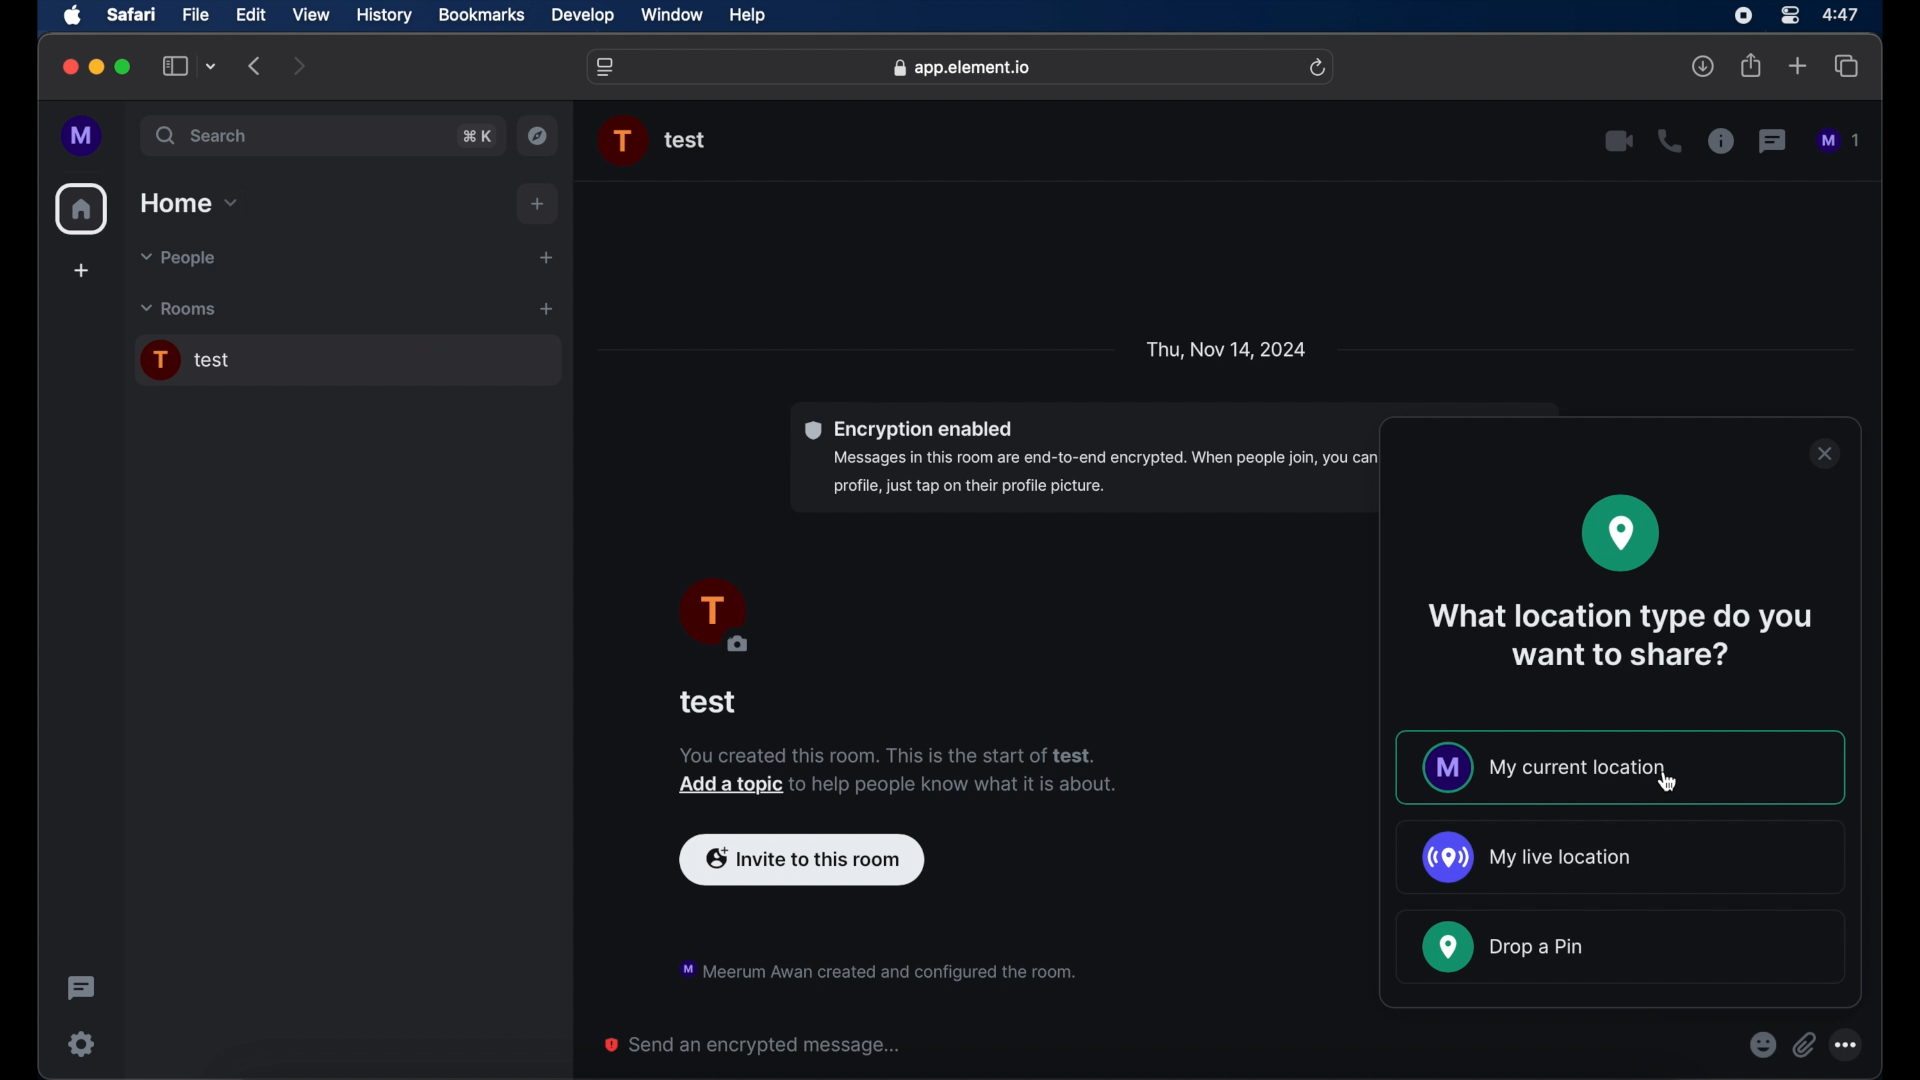 The image size is (1920, 1080). Describe the element at coordinates (347, 361) in the screenshot. I see `chat room` at that location.